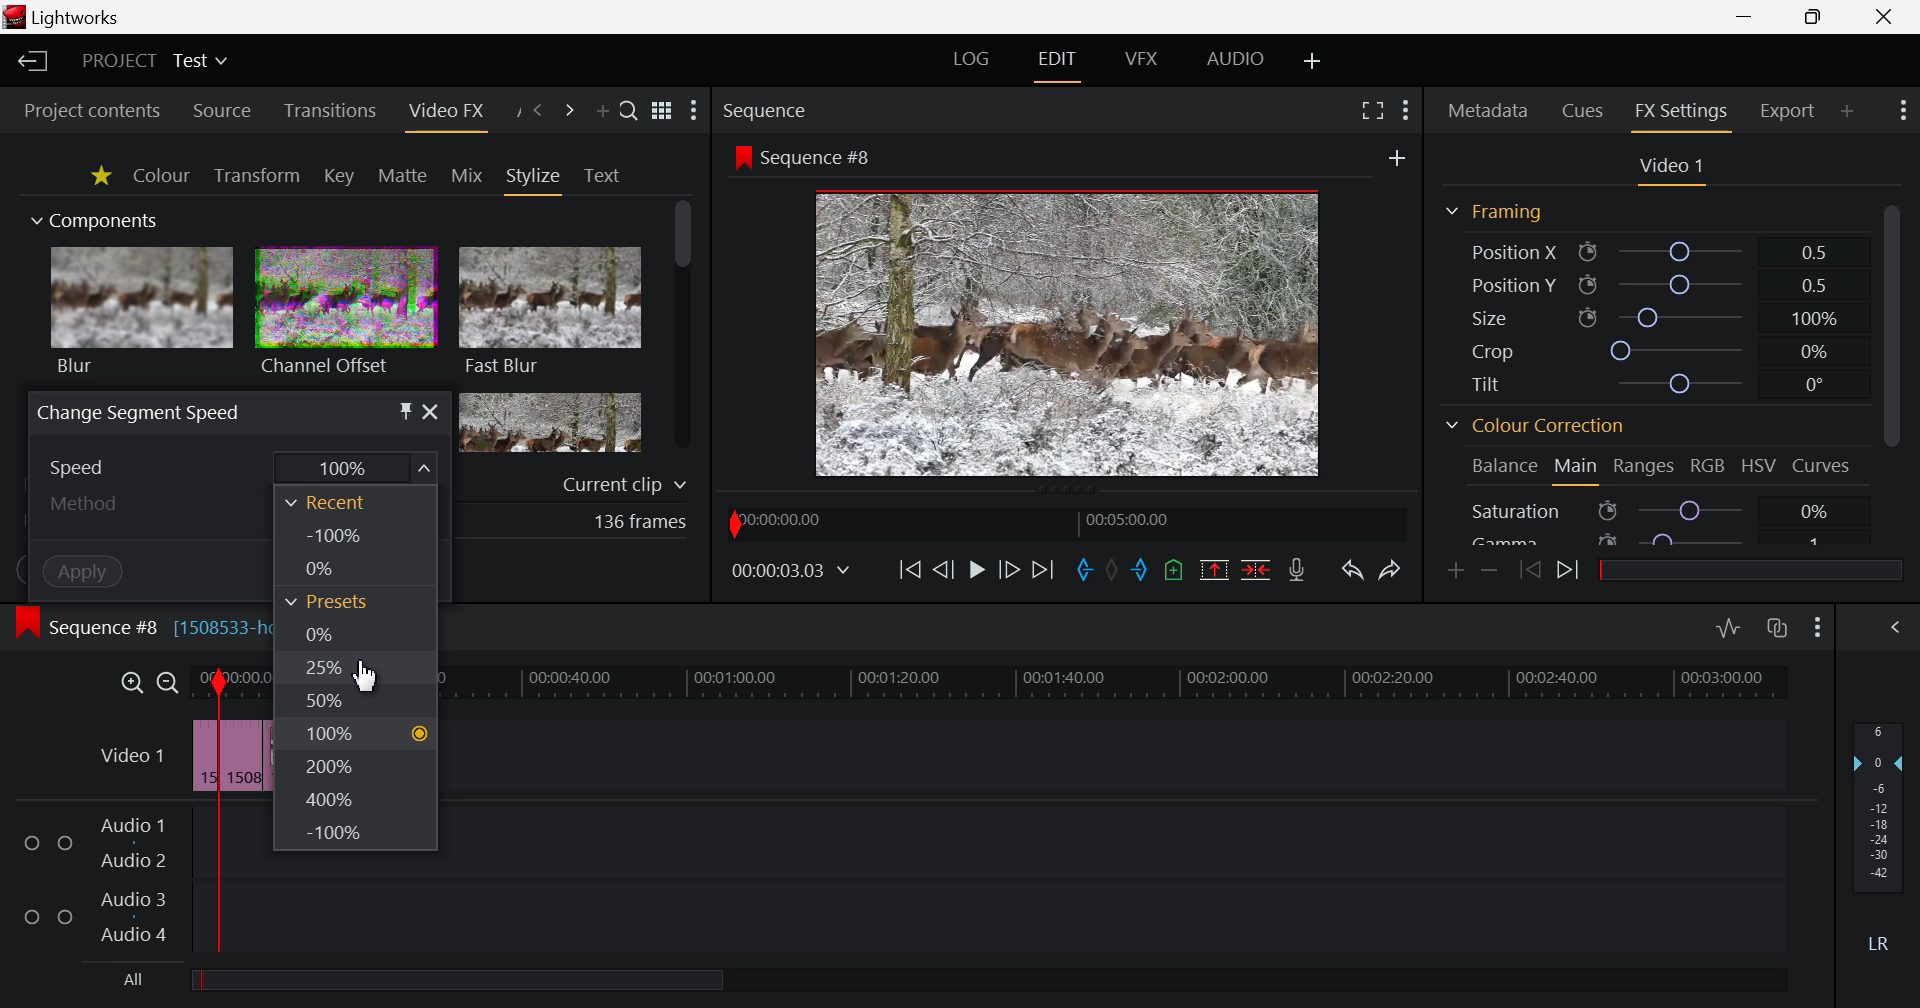 The height and width of the screenshot is (1008, 1920). What do you see at coordinates (1814, 18) in the screenshot?
I see `Minimize` at bounding box center [1814, 18].